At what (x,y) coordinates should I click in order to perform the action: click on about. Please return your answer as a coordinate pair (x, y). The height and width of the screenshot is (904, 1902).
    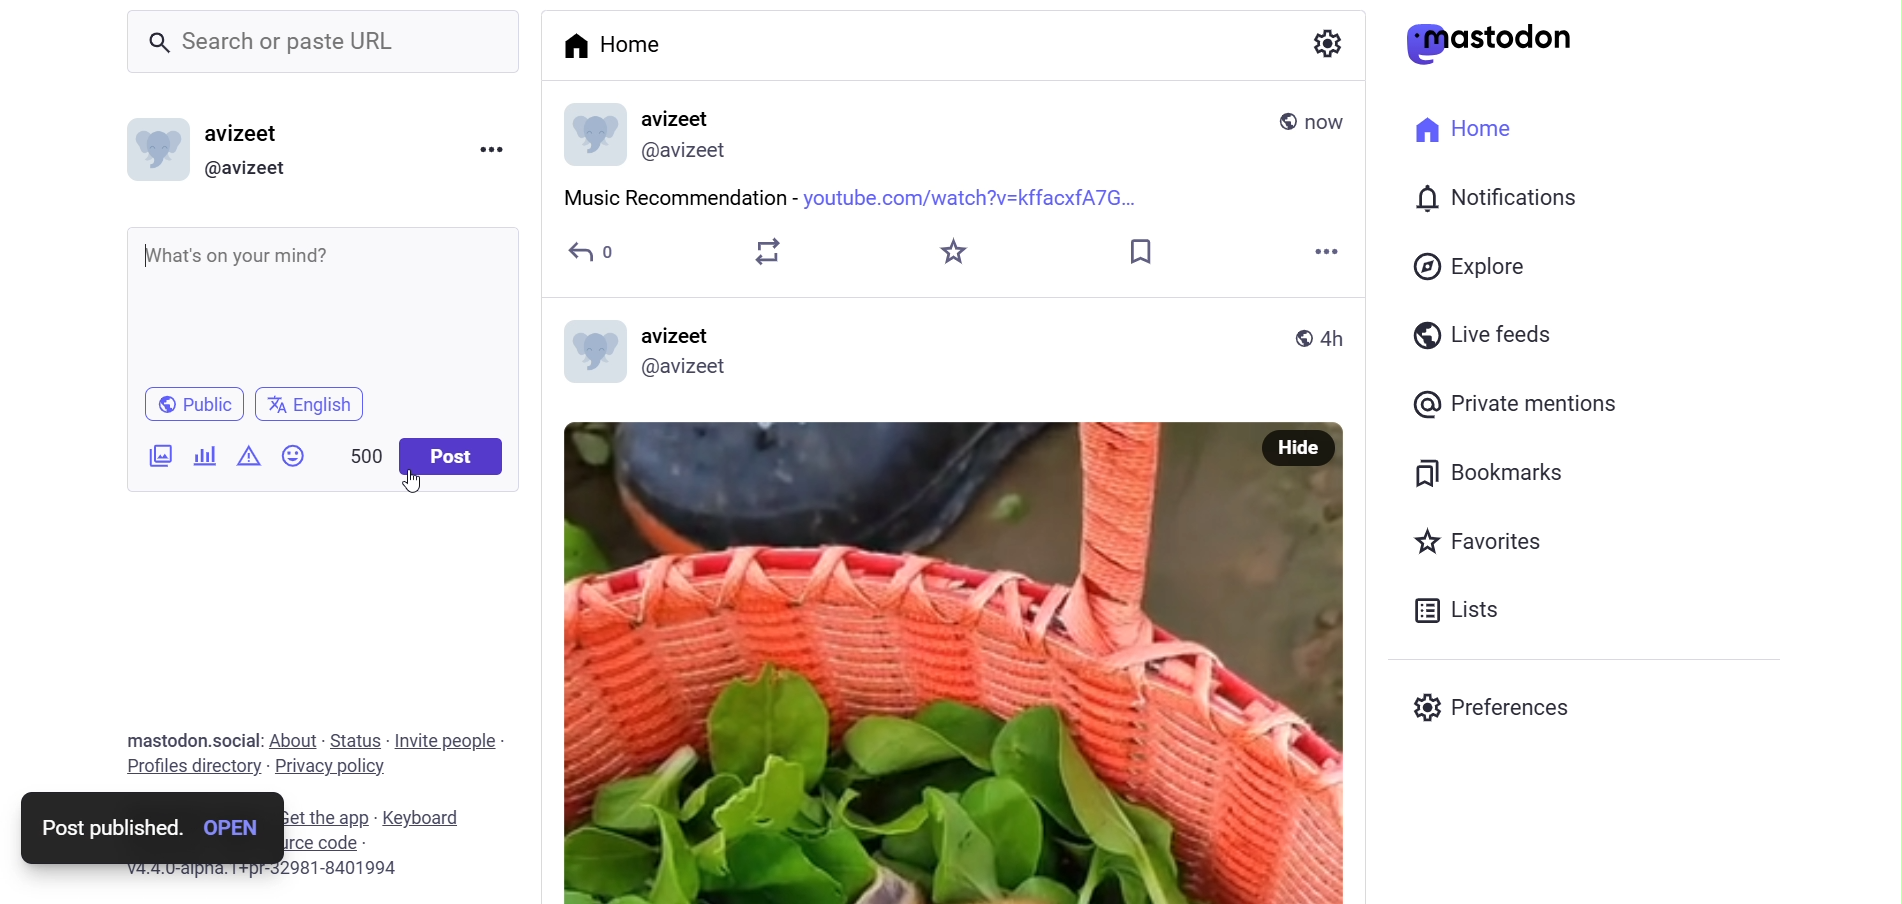
    Looking at the image, I should click on (292, 740).